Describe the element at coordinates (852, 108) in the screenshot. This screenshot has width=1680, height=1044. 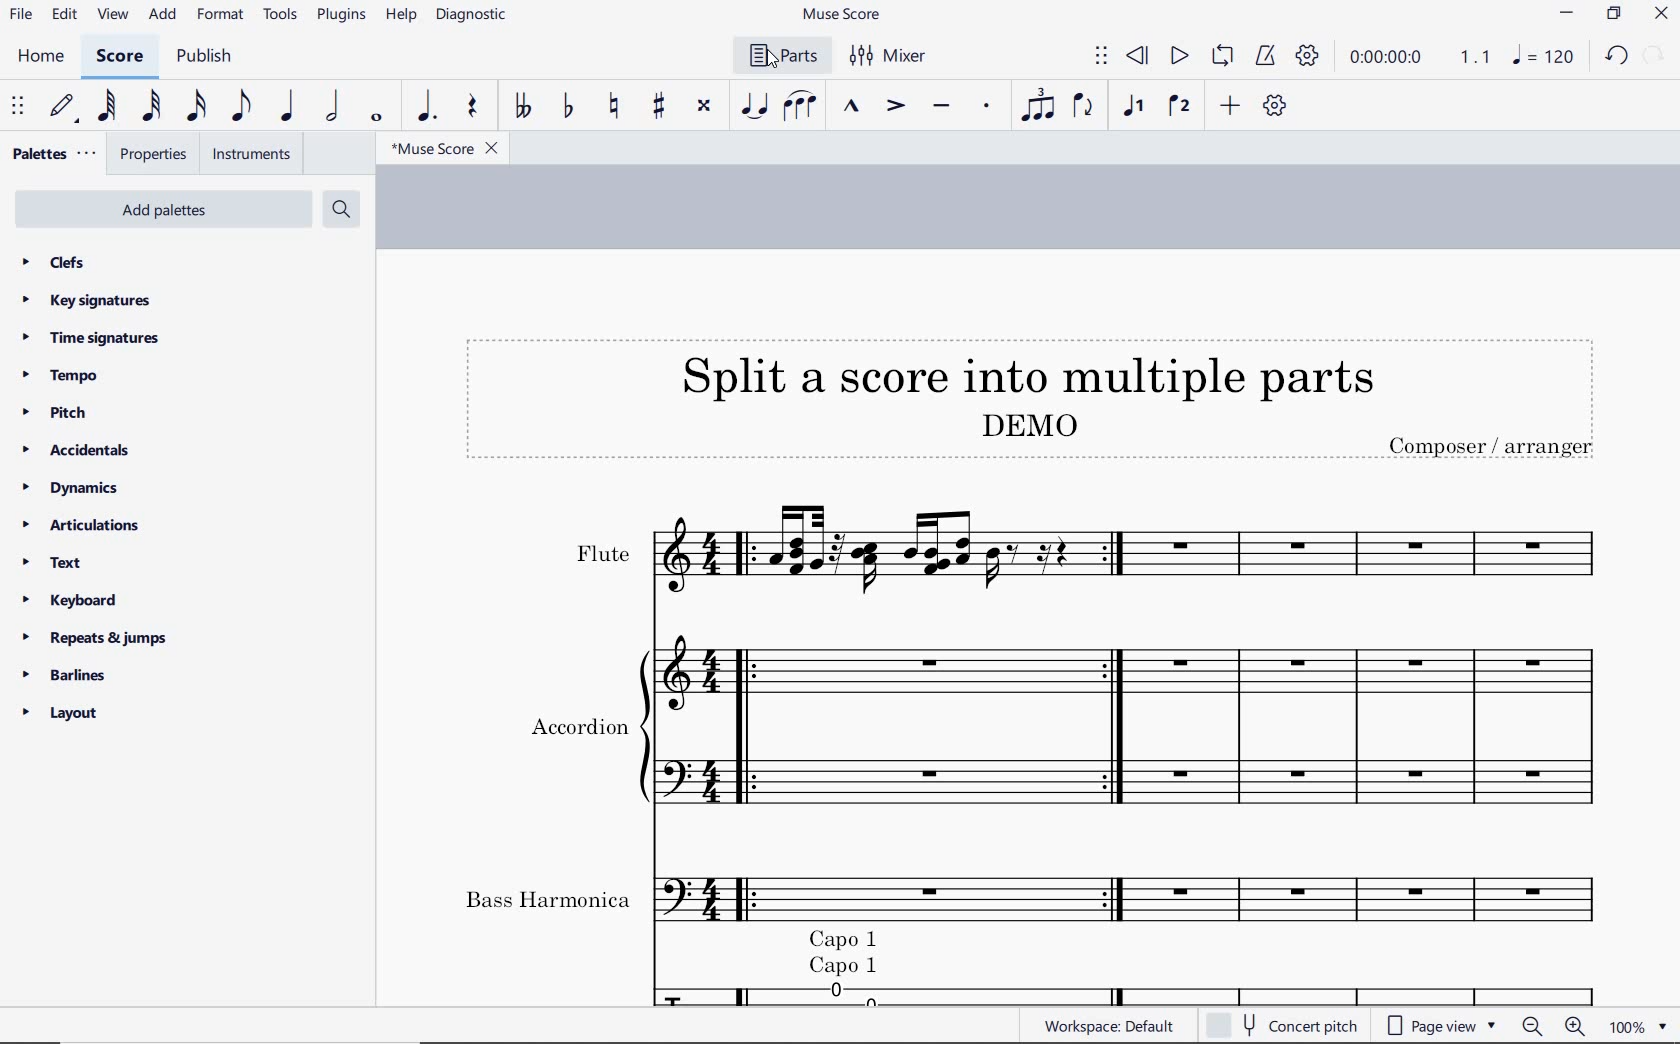
I see `marcato` at that location.